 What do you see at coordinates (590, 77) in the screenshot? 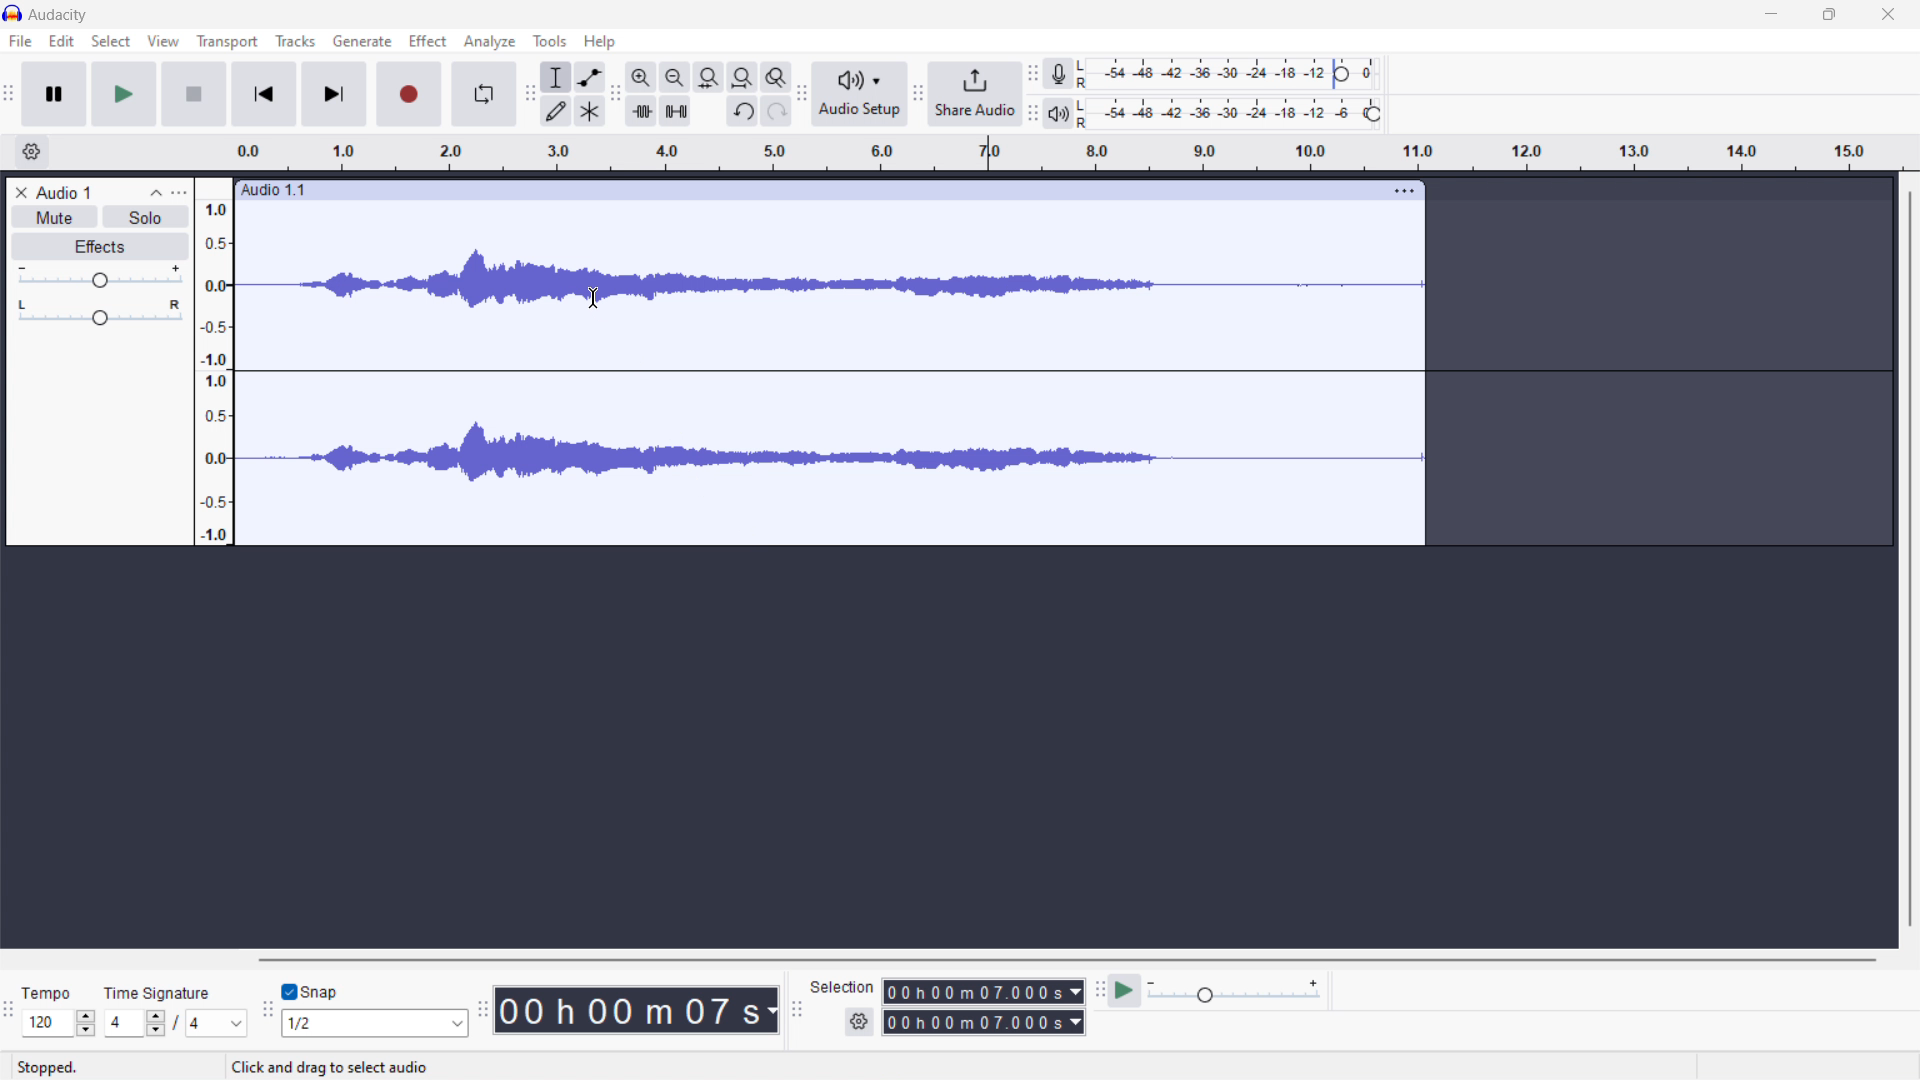
I see `envelop tool` at bounding box center [590, 77].